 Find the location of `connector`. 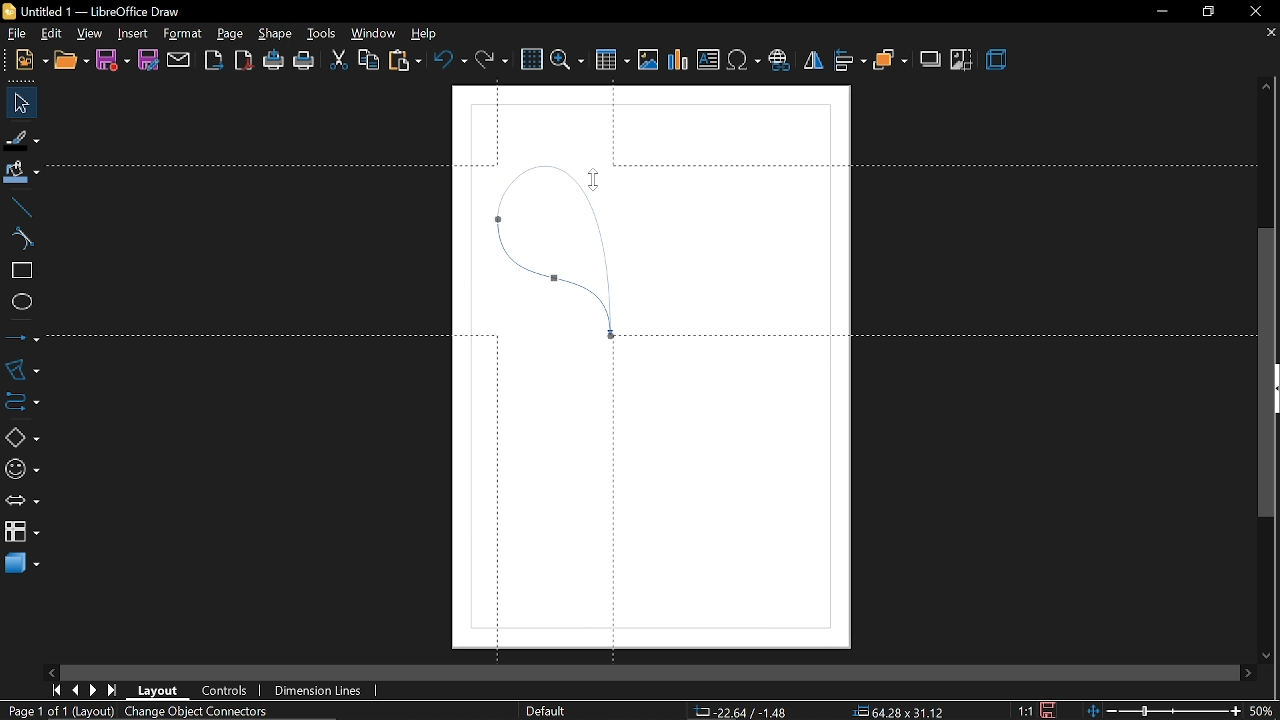

connector is located at coordinates (19, 399).